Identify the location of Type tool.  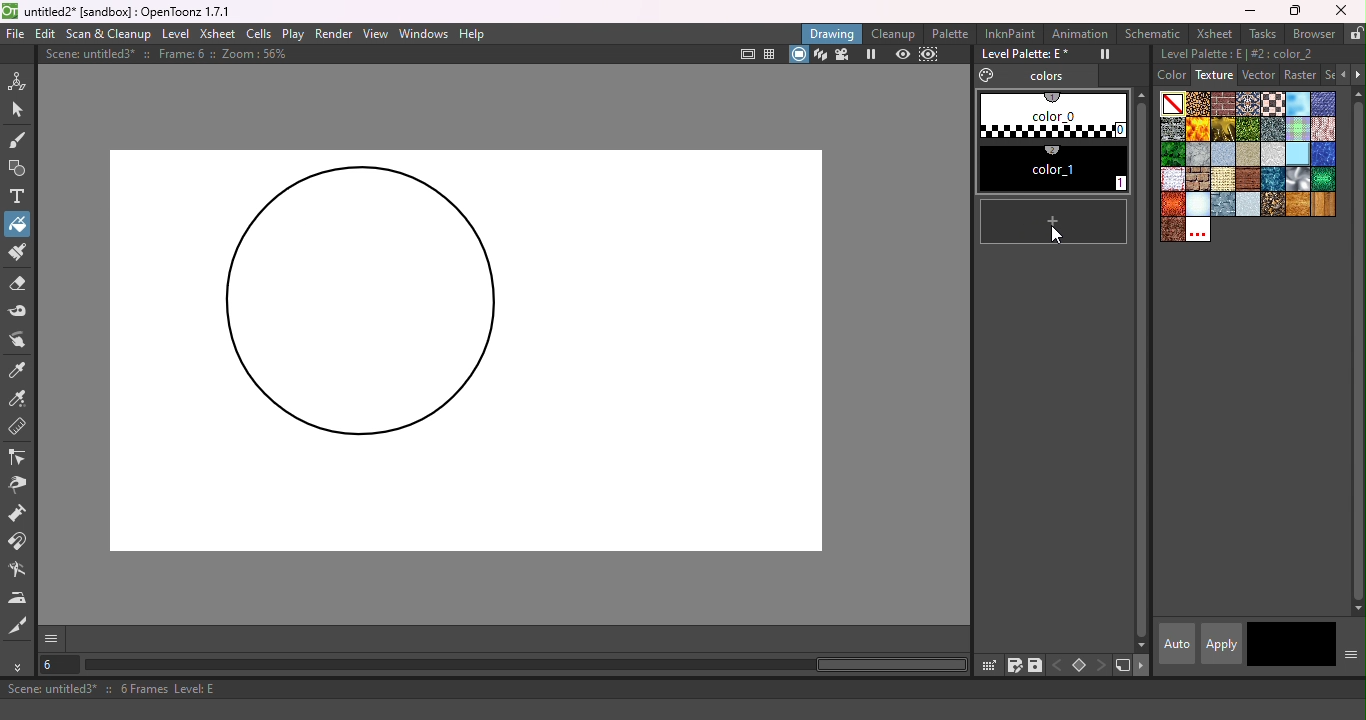
(22, 196).